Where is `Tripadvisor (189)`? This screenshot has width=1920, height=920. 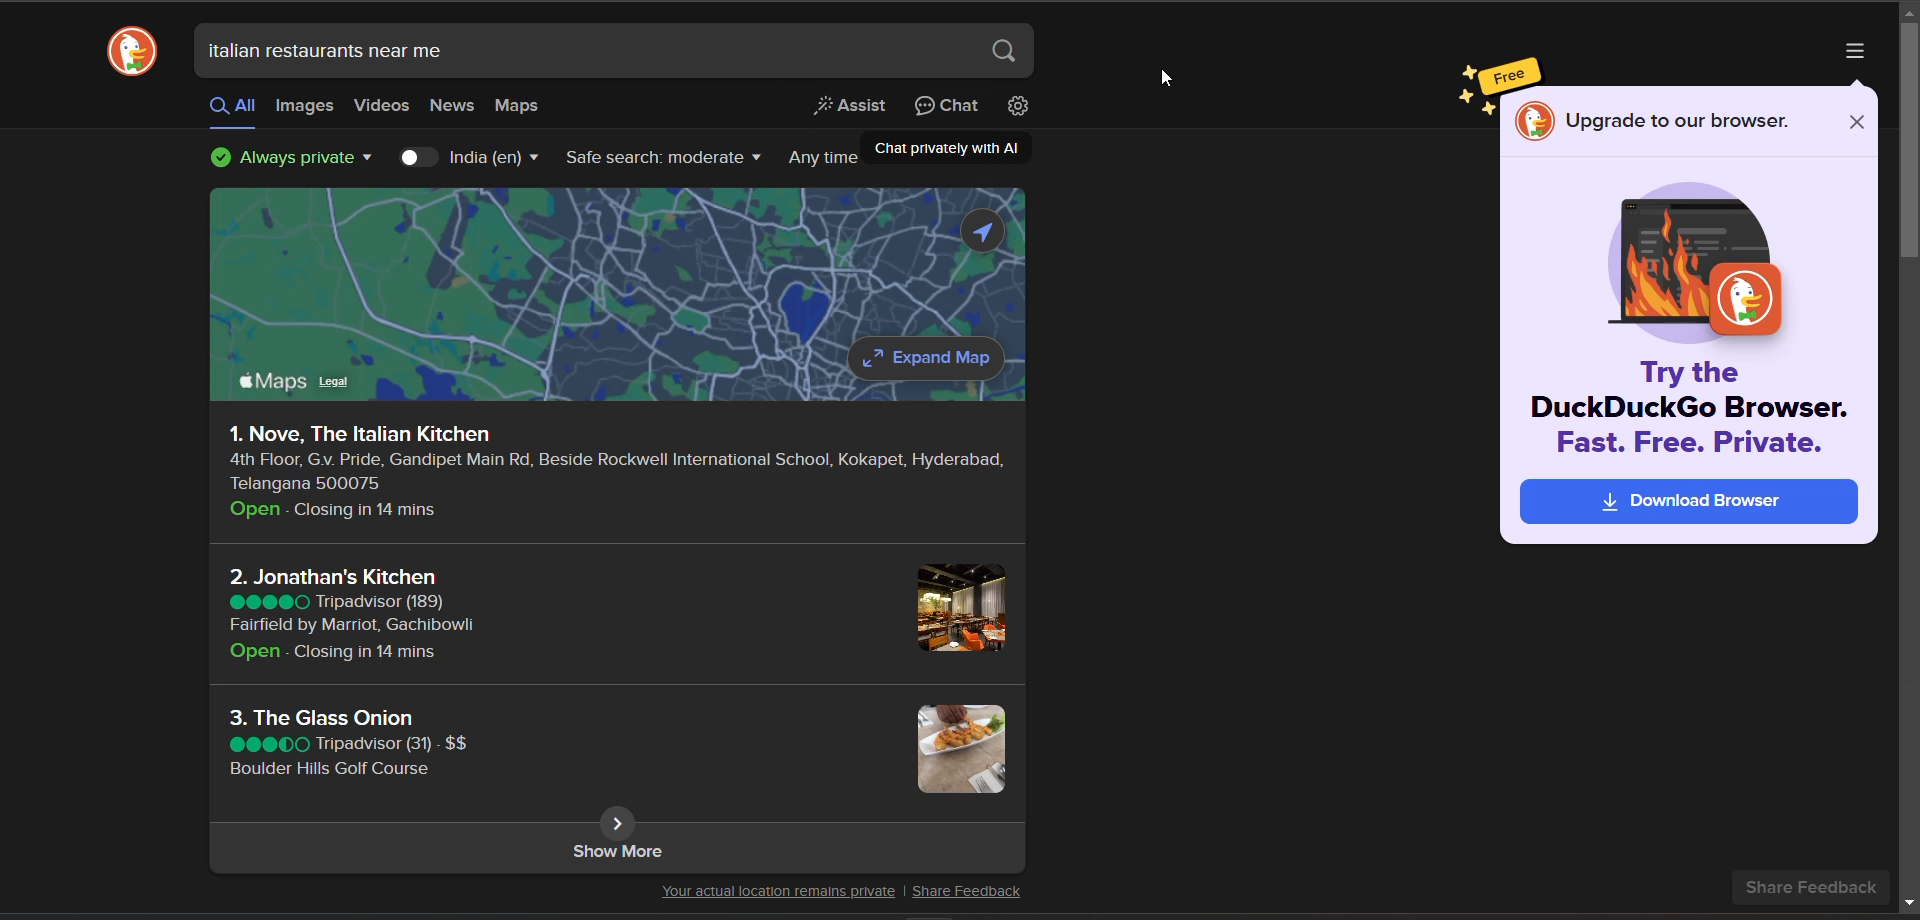 Tripadvisor (189) is located at coordinates (382, 602).